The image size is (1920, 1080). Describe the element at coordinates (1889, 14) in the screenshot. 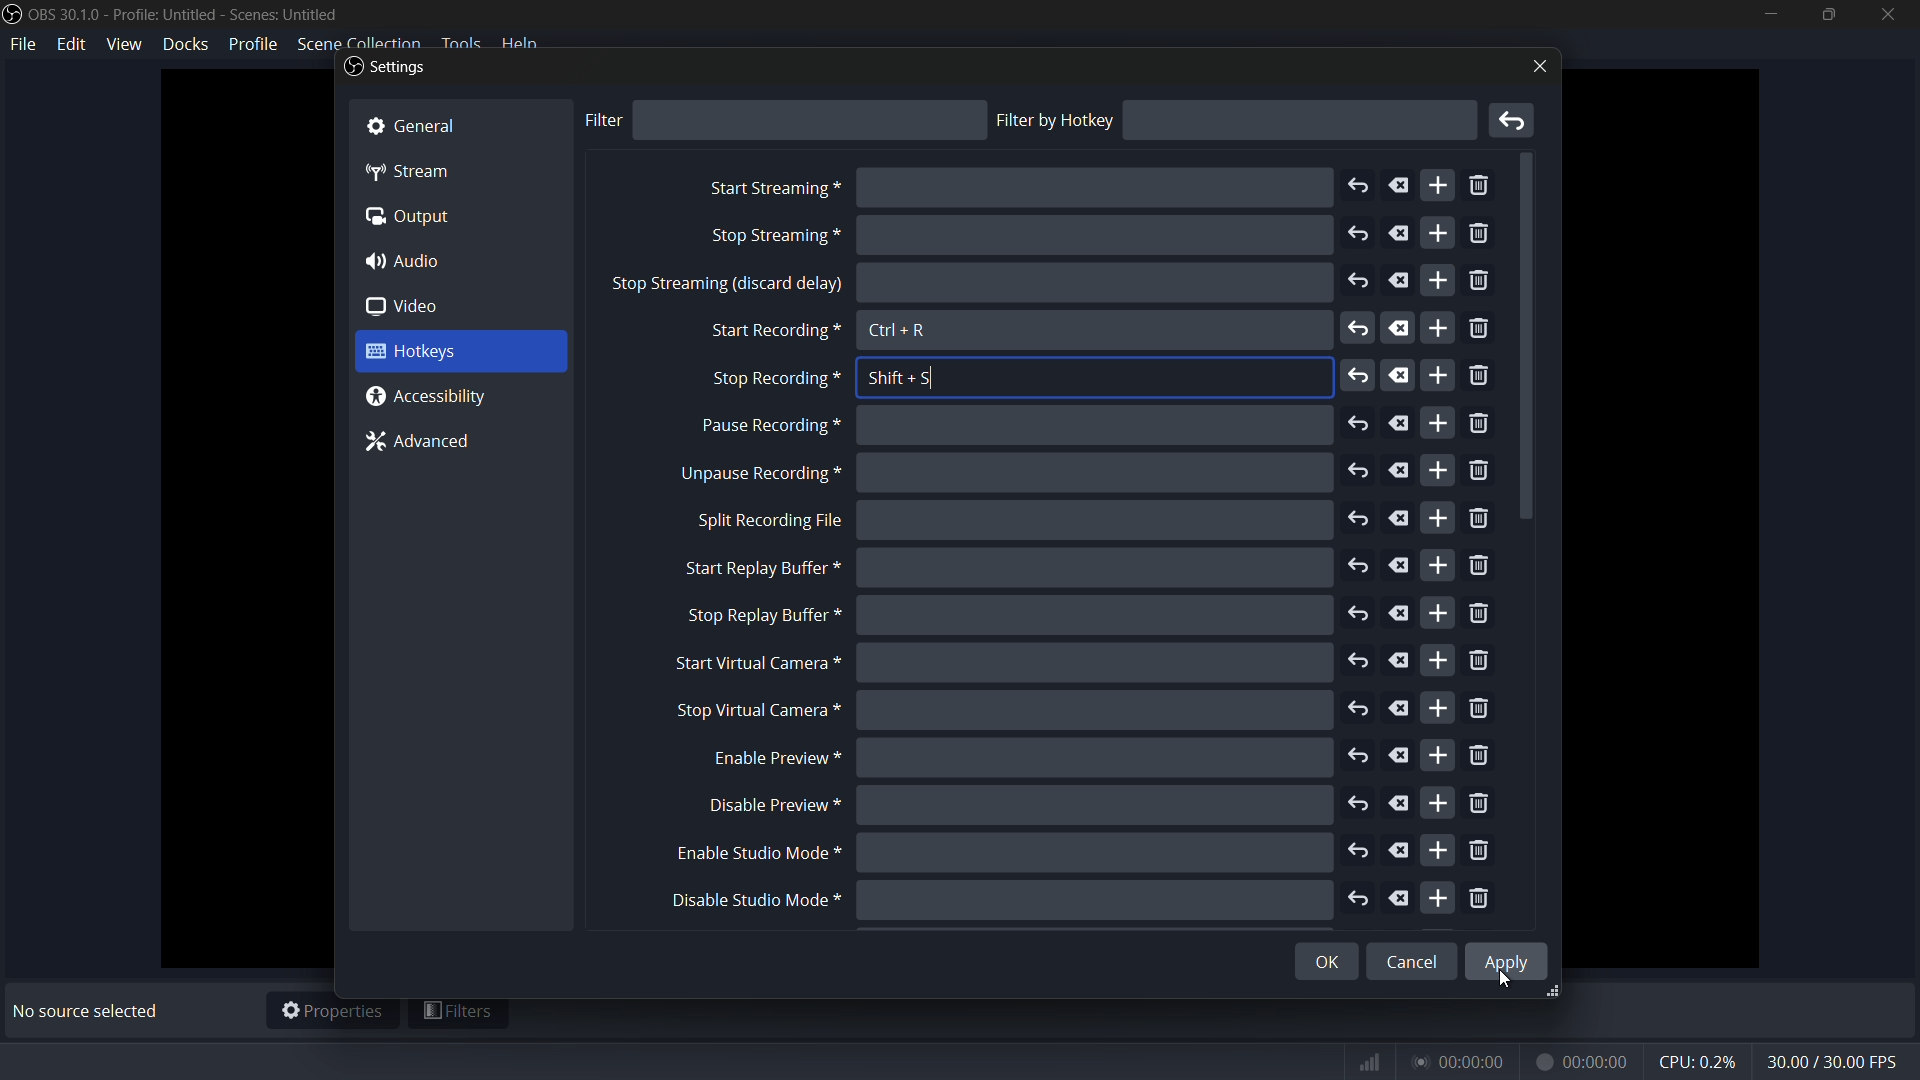

I see `close app` at that location.